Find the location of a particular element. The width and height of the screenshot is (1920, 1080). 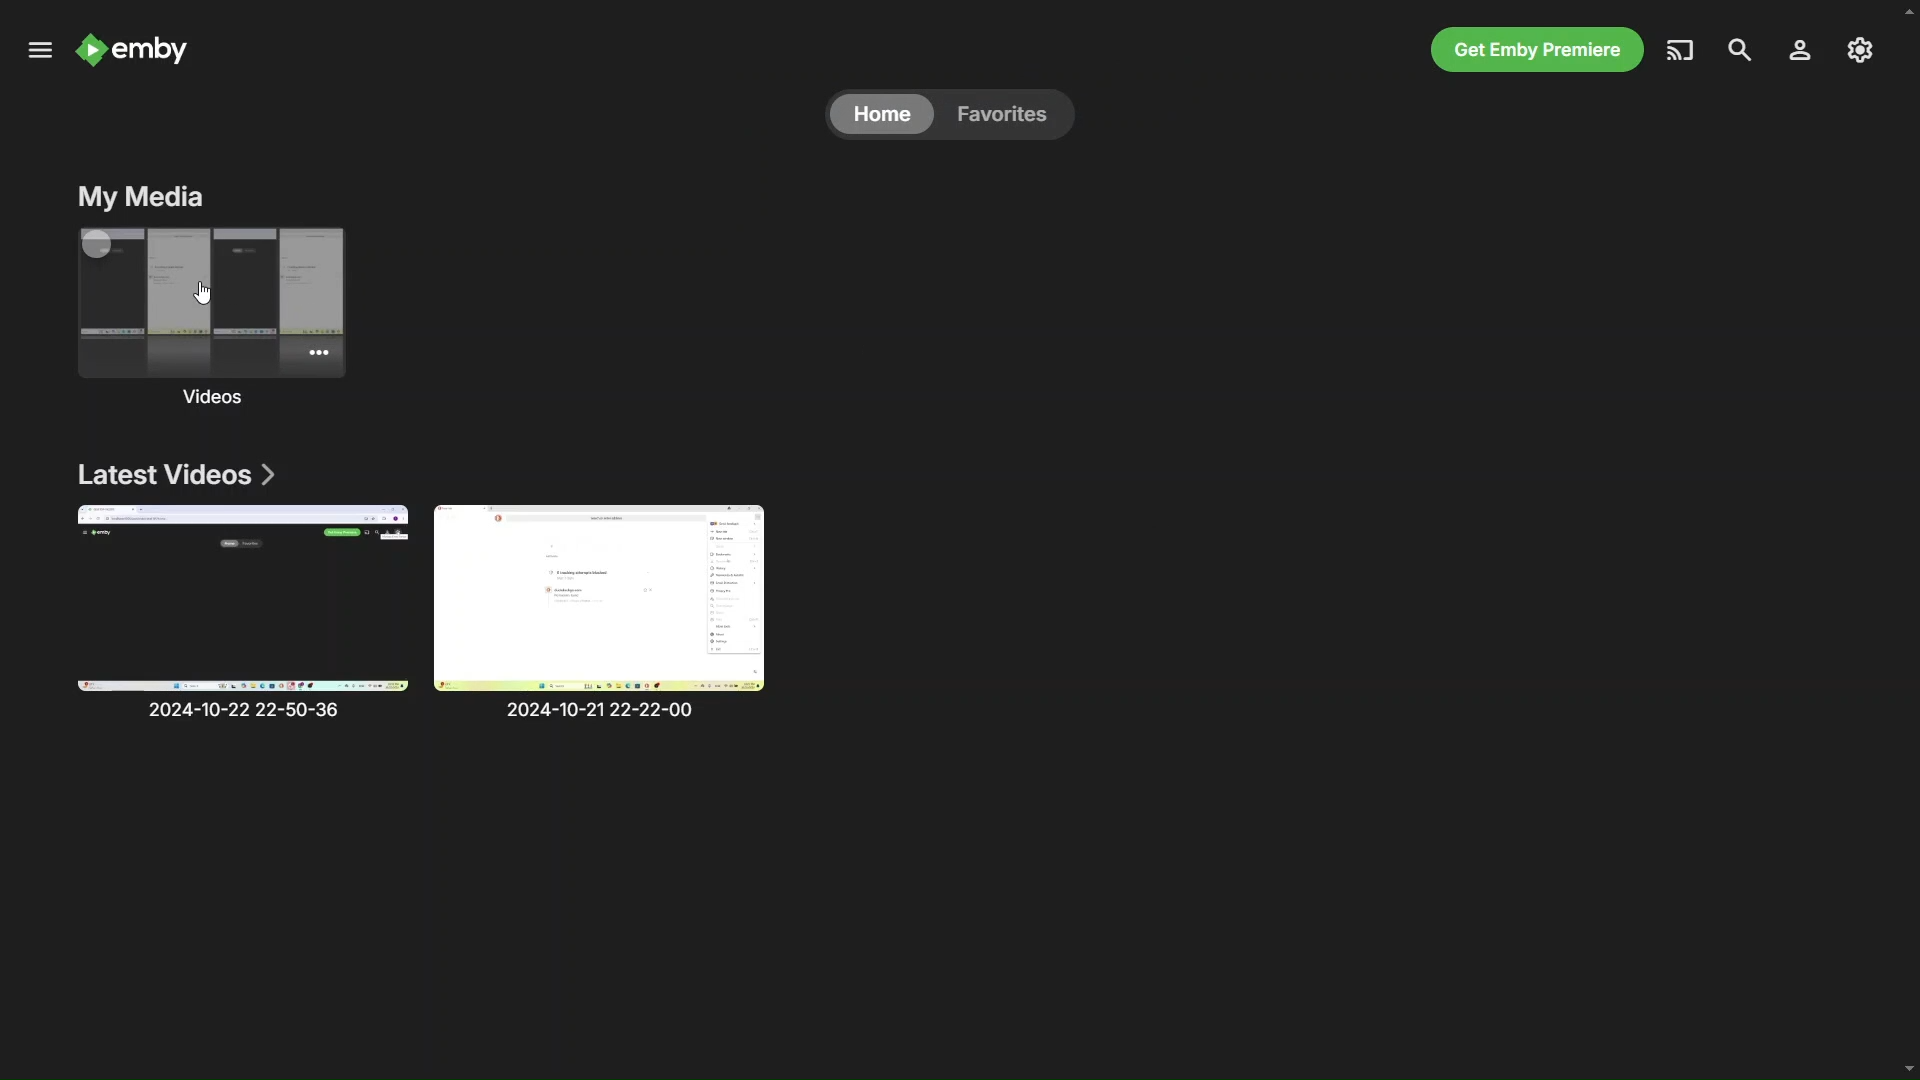

video is located at coordinates (614, 610).